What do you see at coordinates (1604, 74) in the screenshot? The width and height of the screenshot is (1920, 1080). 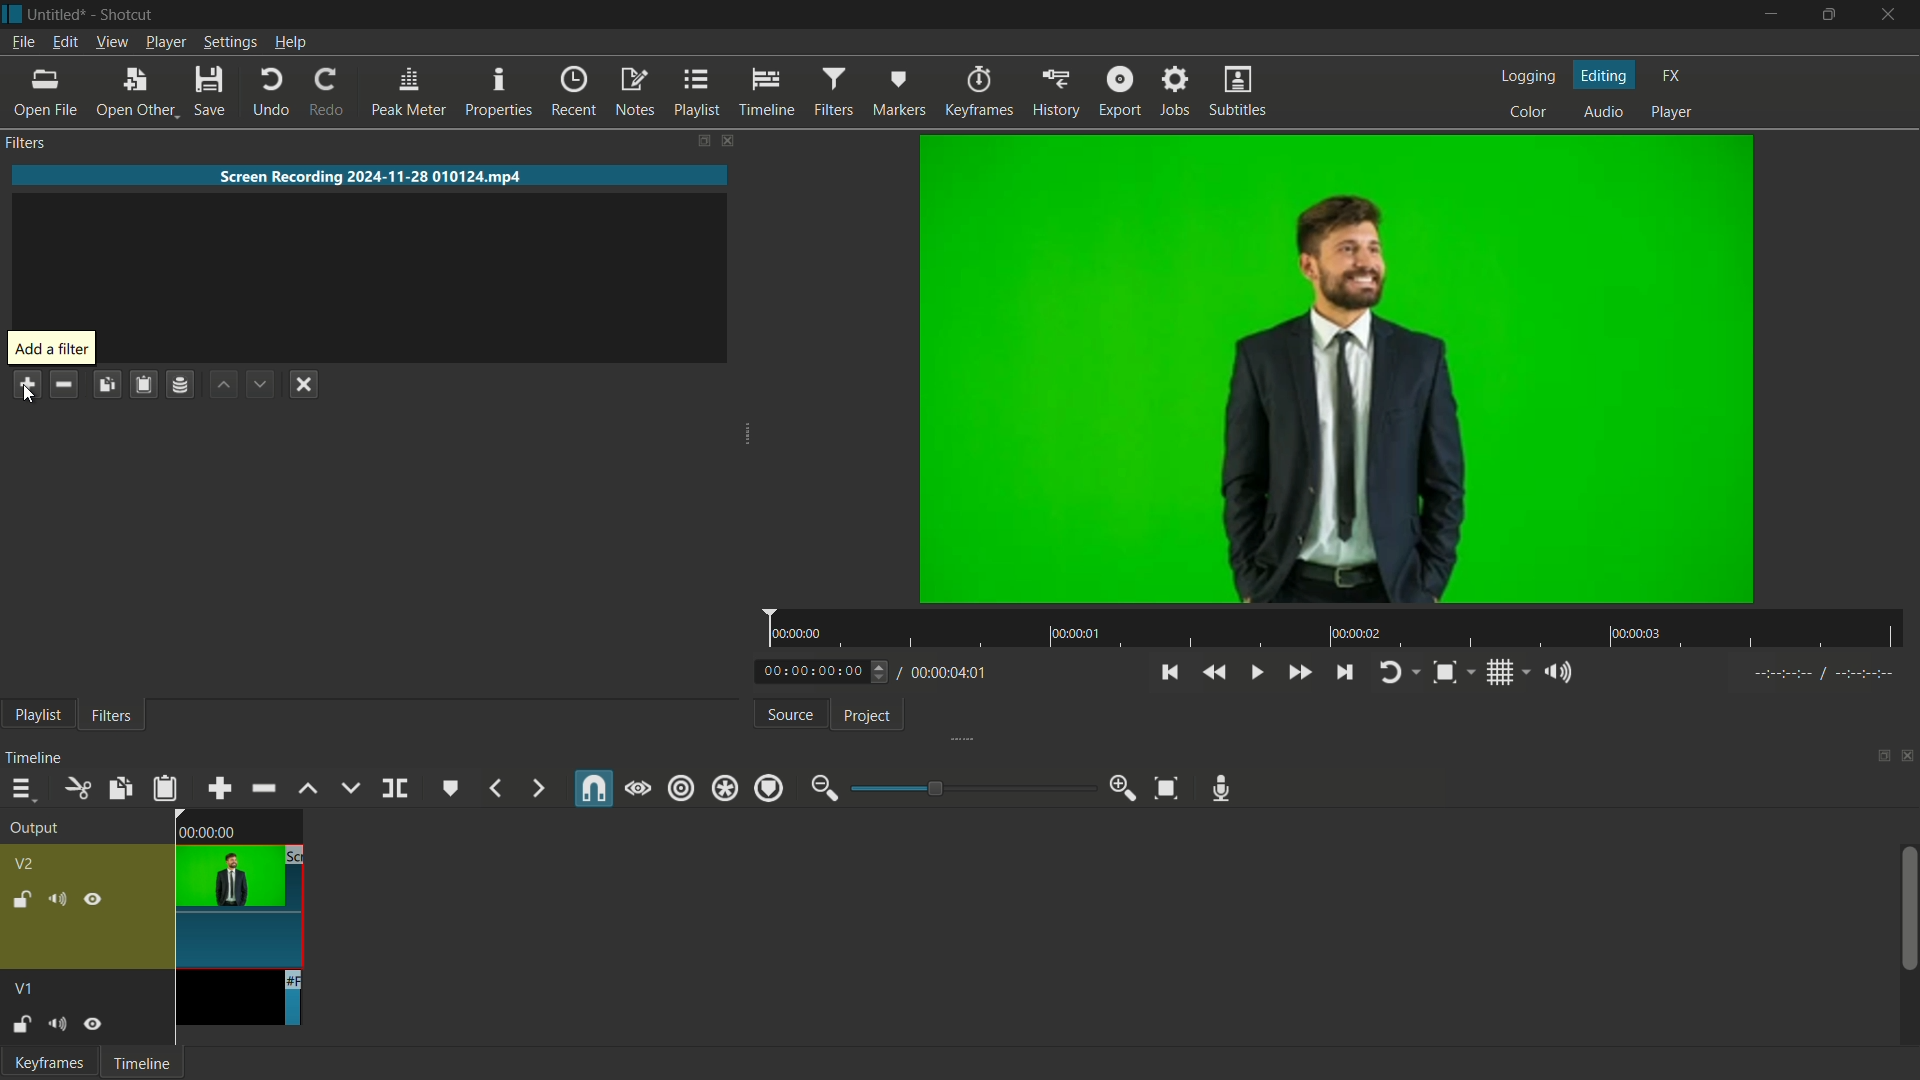 I see `editing` at bounding box center [1604, 74].